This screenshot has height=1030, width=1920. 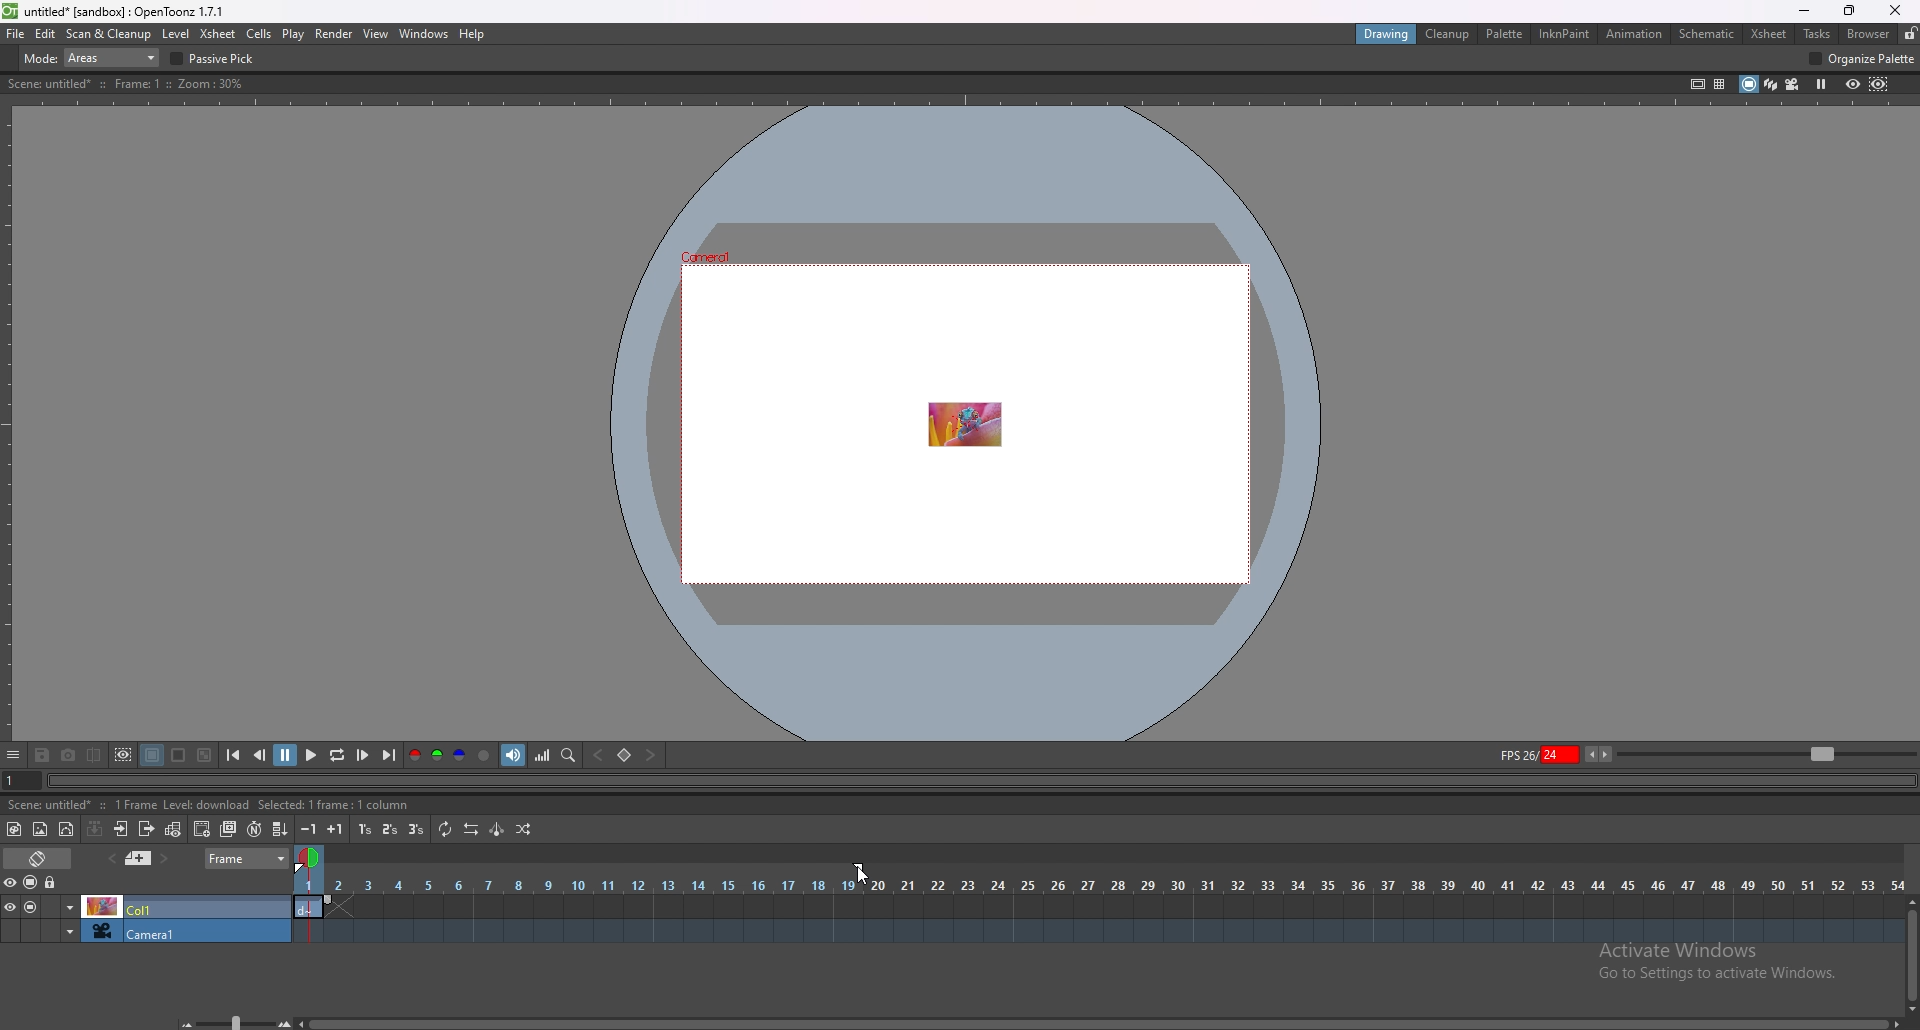 I want to click on scan and cleanup, so click(x=110, y=33).